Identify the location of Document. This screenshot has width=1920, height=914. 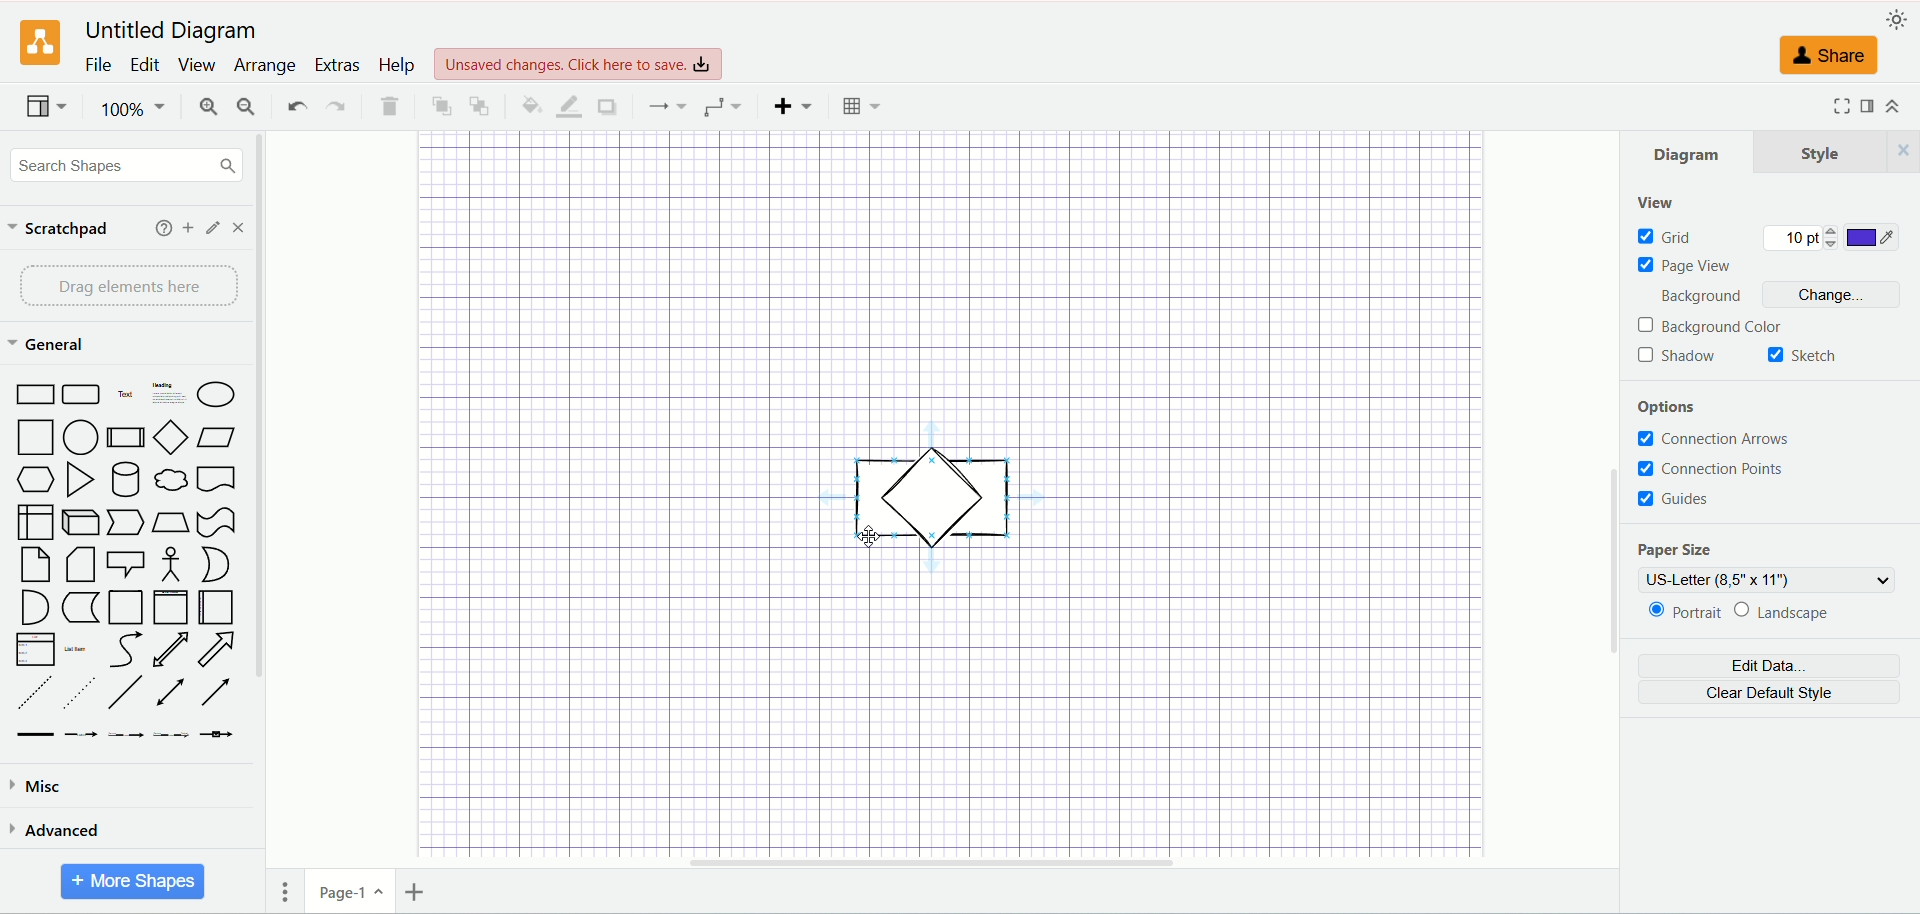
(221, 481).